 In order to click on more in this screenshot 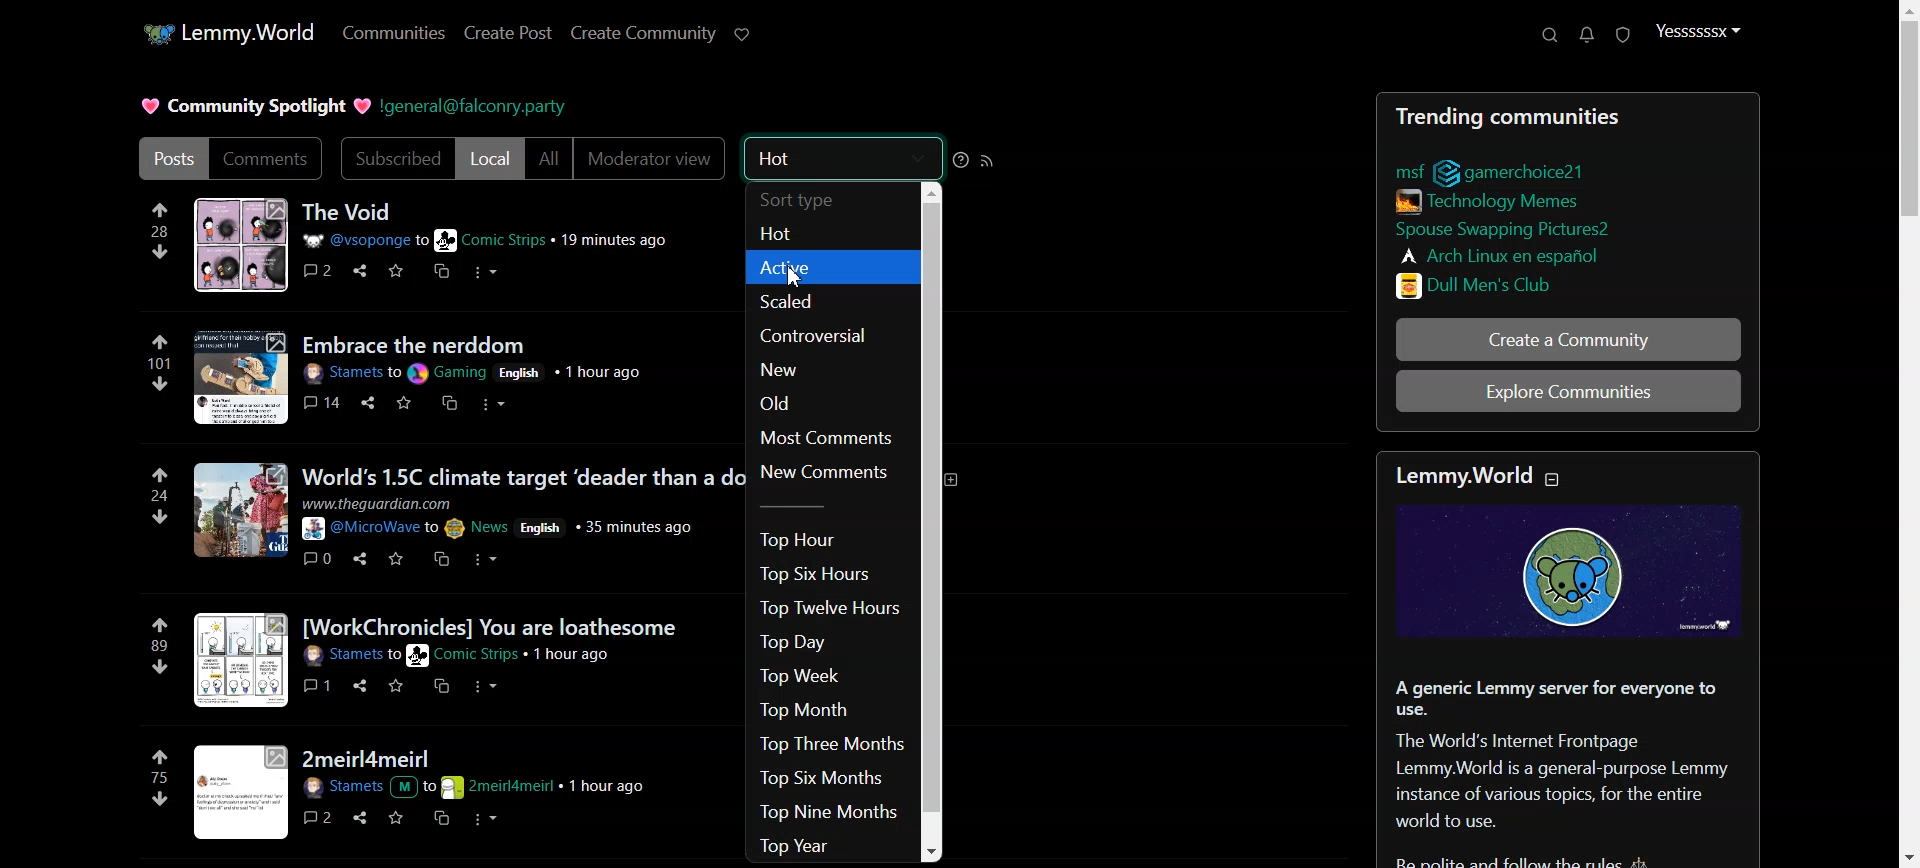, I will do `click(489, 405)`.